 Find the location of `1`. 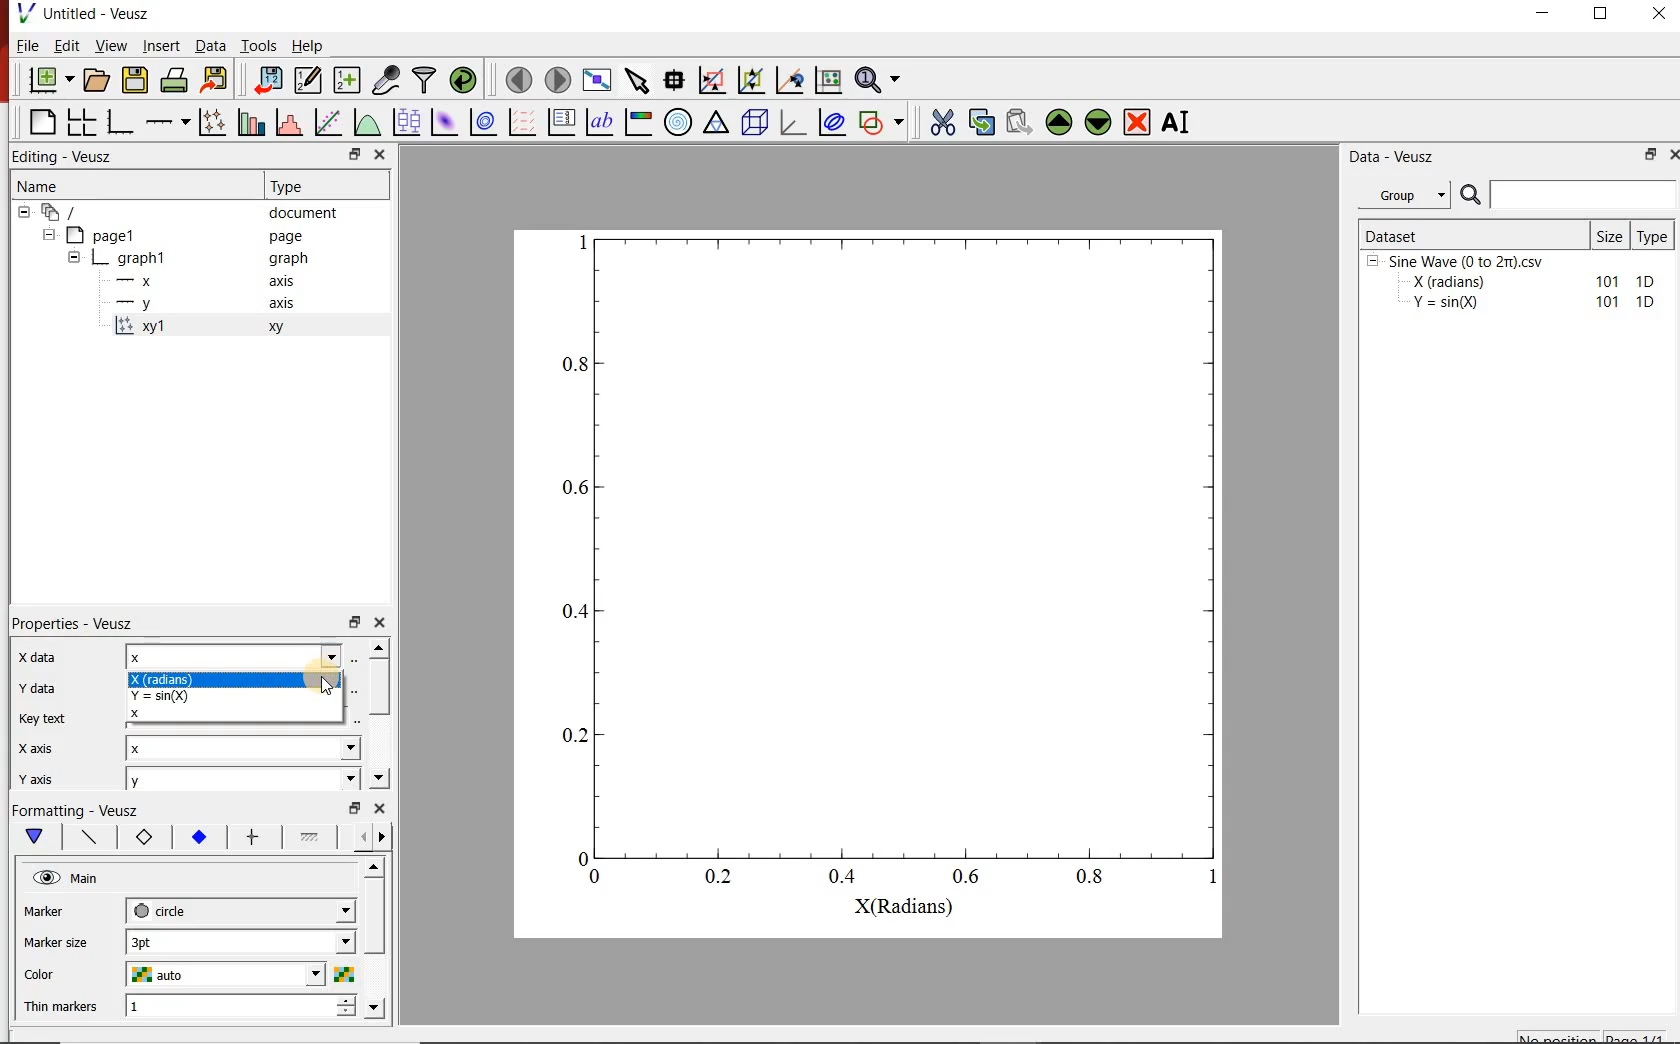

1 is located at coordinates (241, 1007).